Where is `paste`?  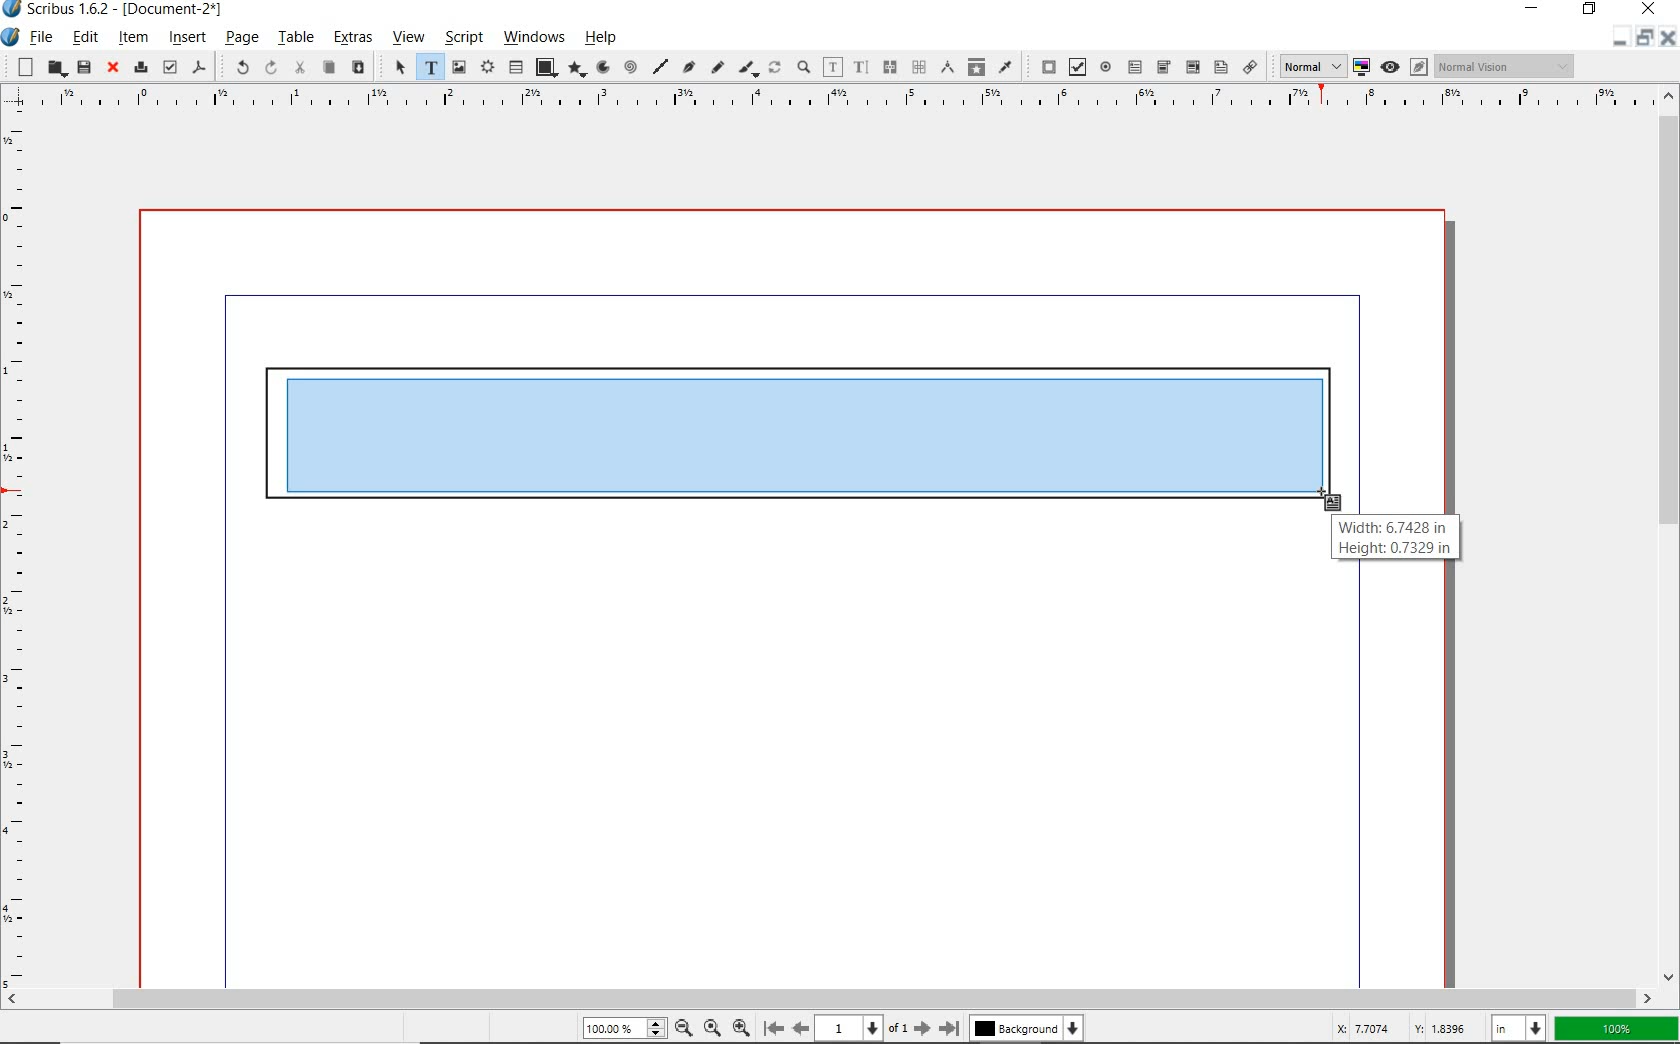 paste is located at coordinates (358, 67).